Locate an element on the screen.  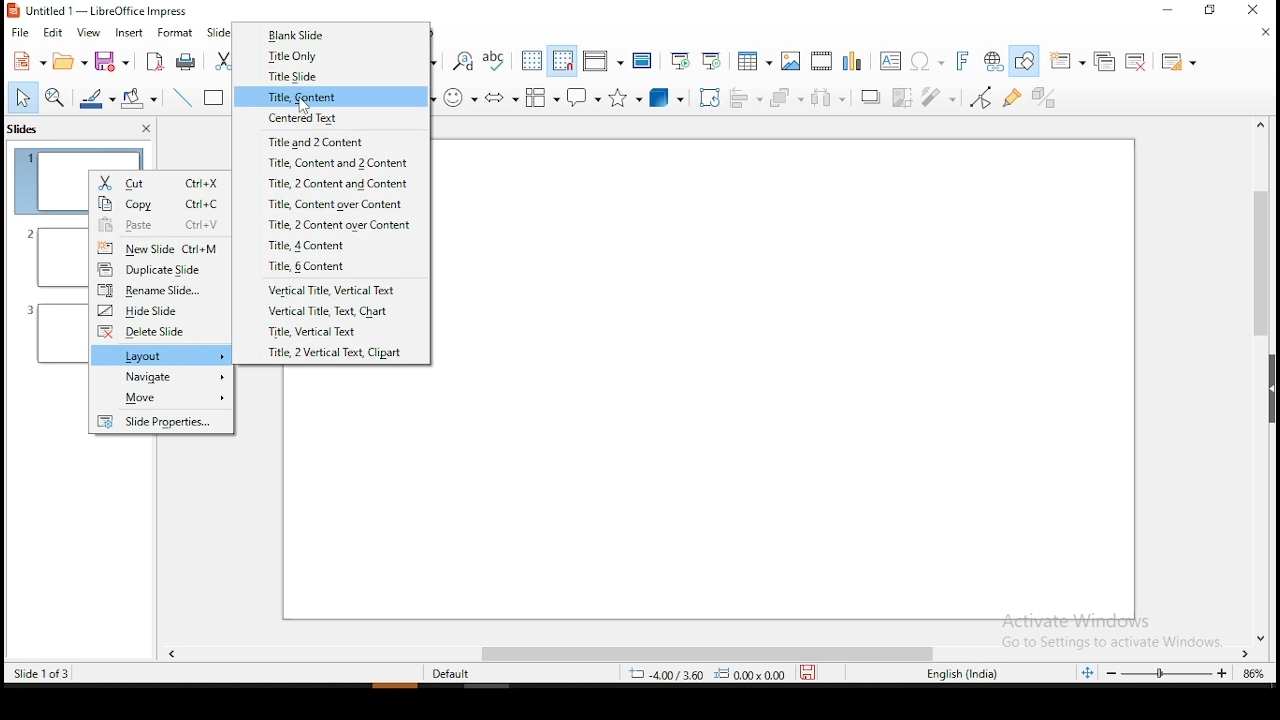
rectangle is located at coordinates (214, 100).